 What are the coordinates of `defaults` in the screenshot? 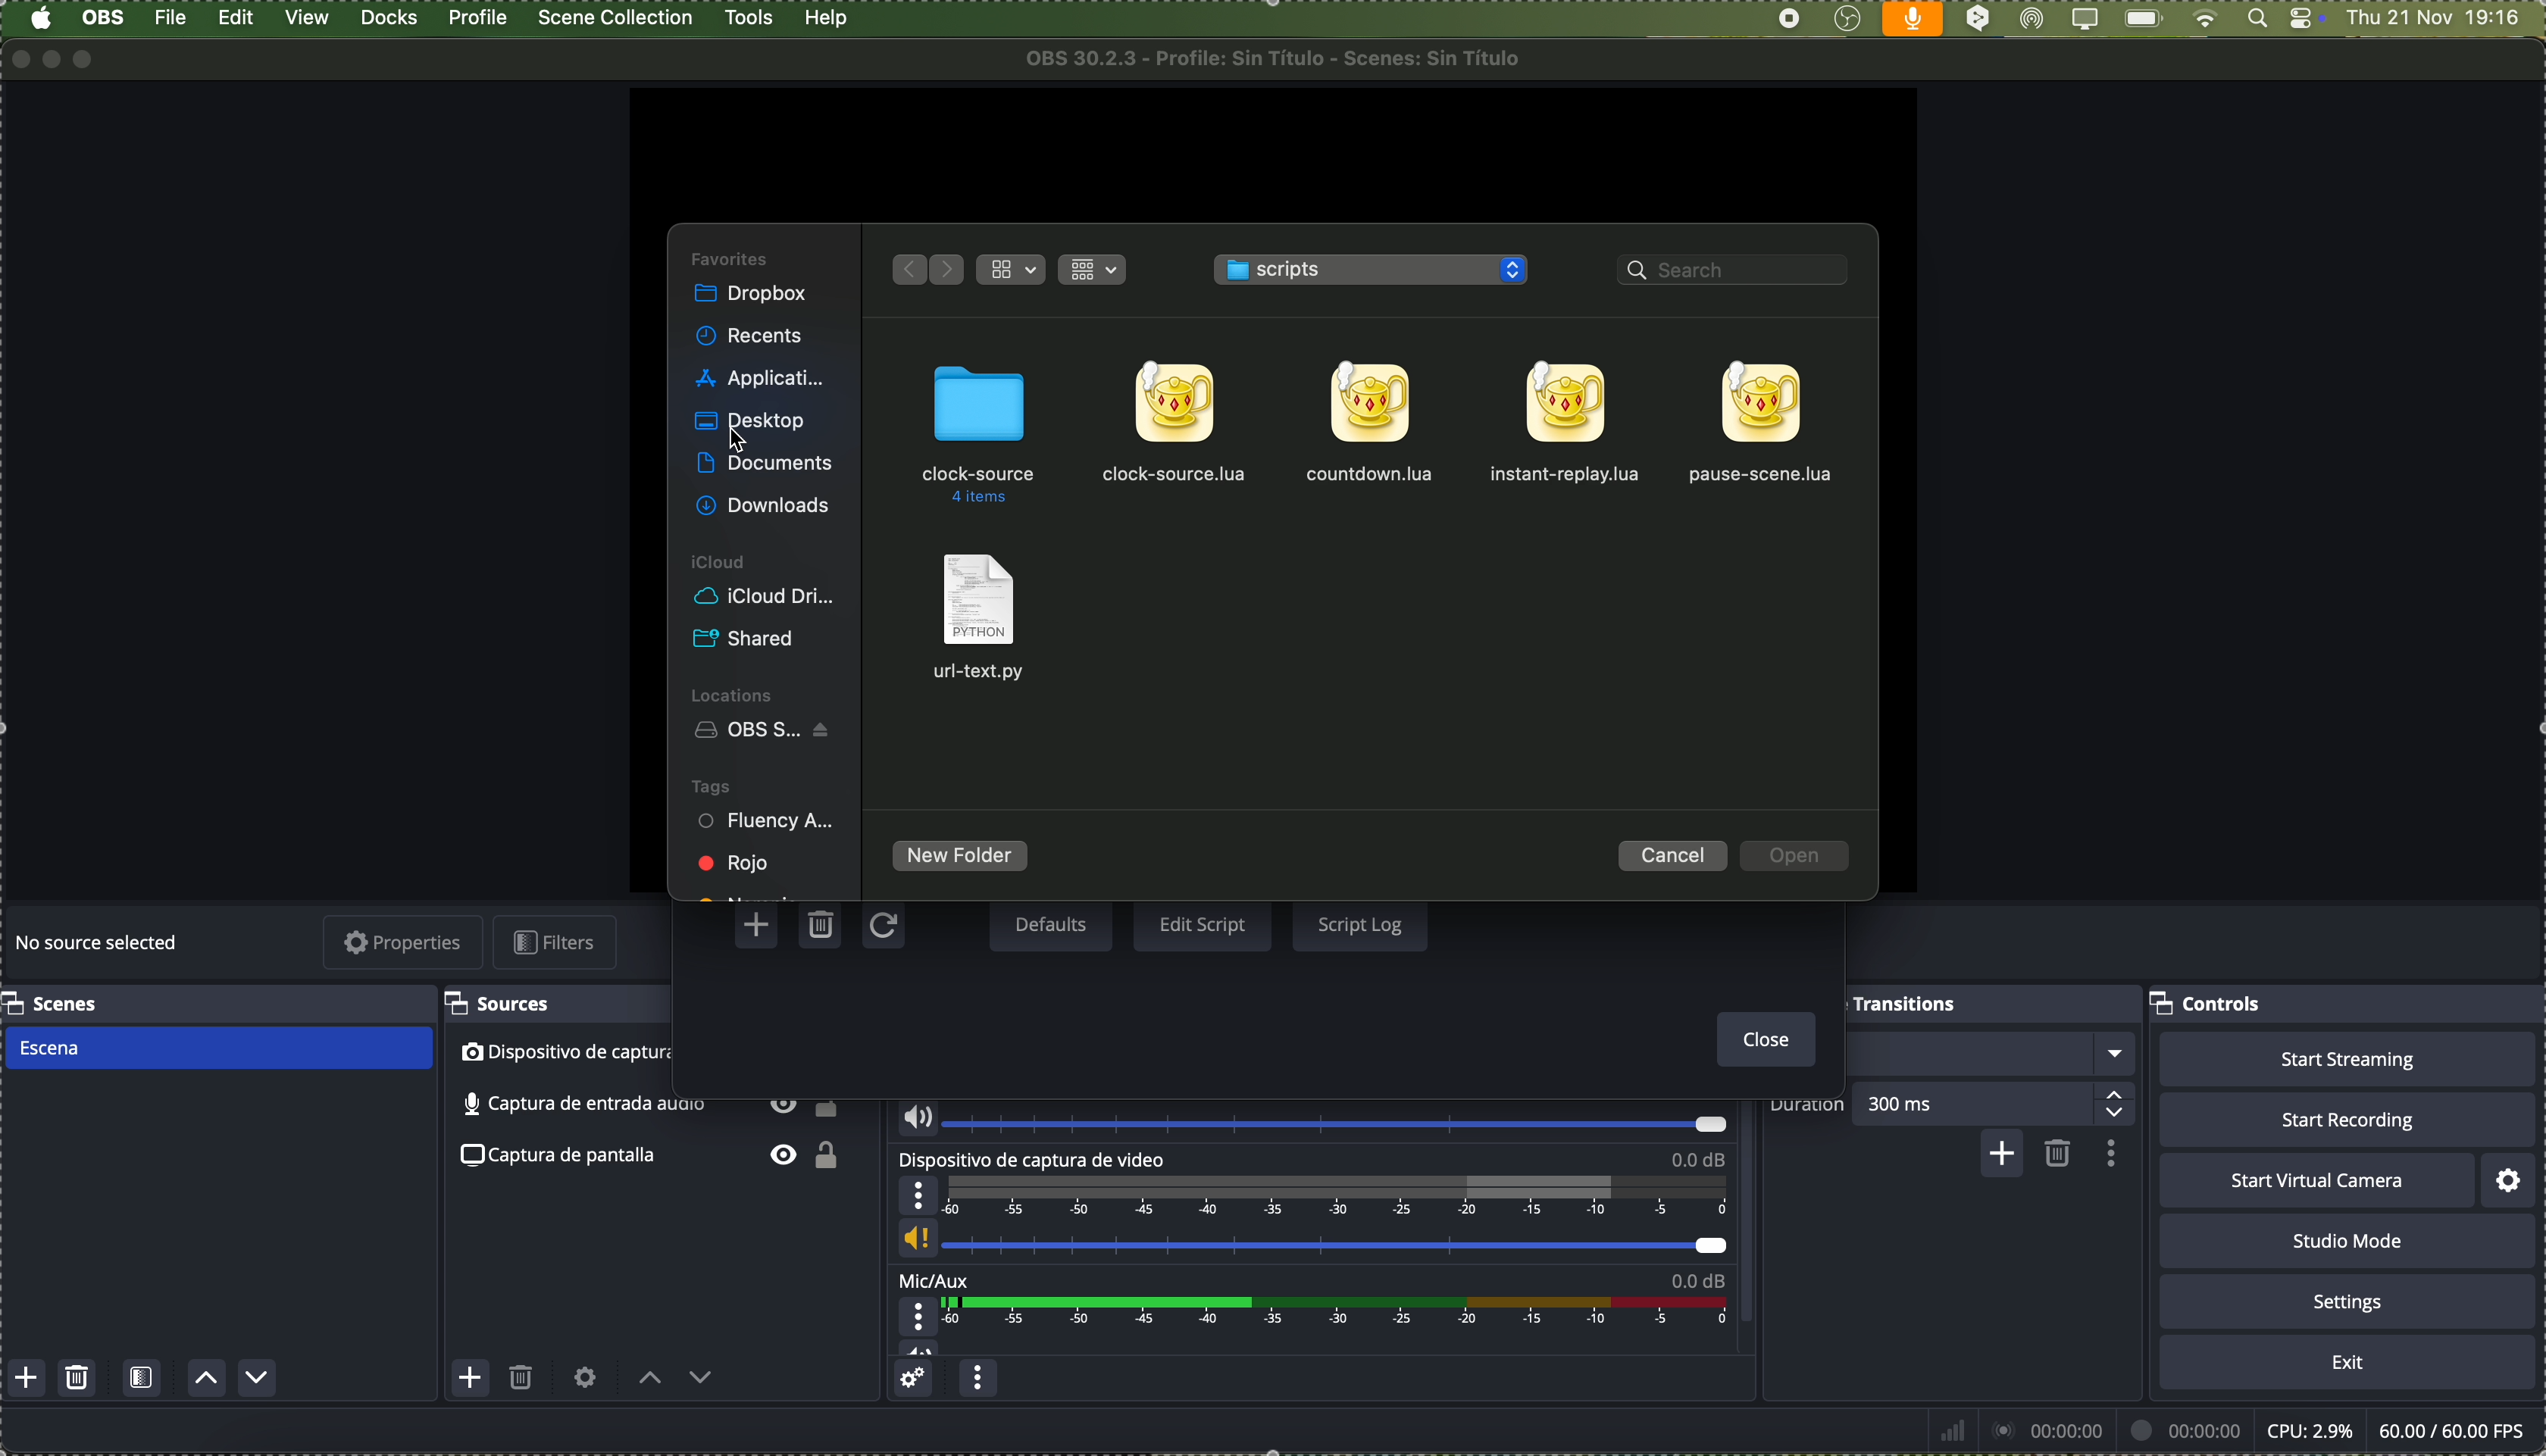 It's located at (1050, 926).